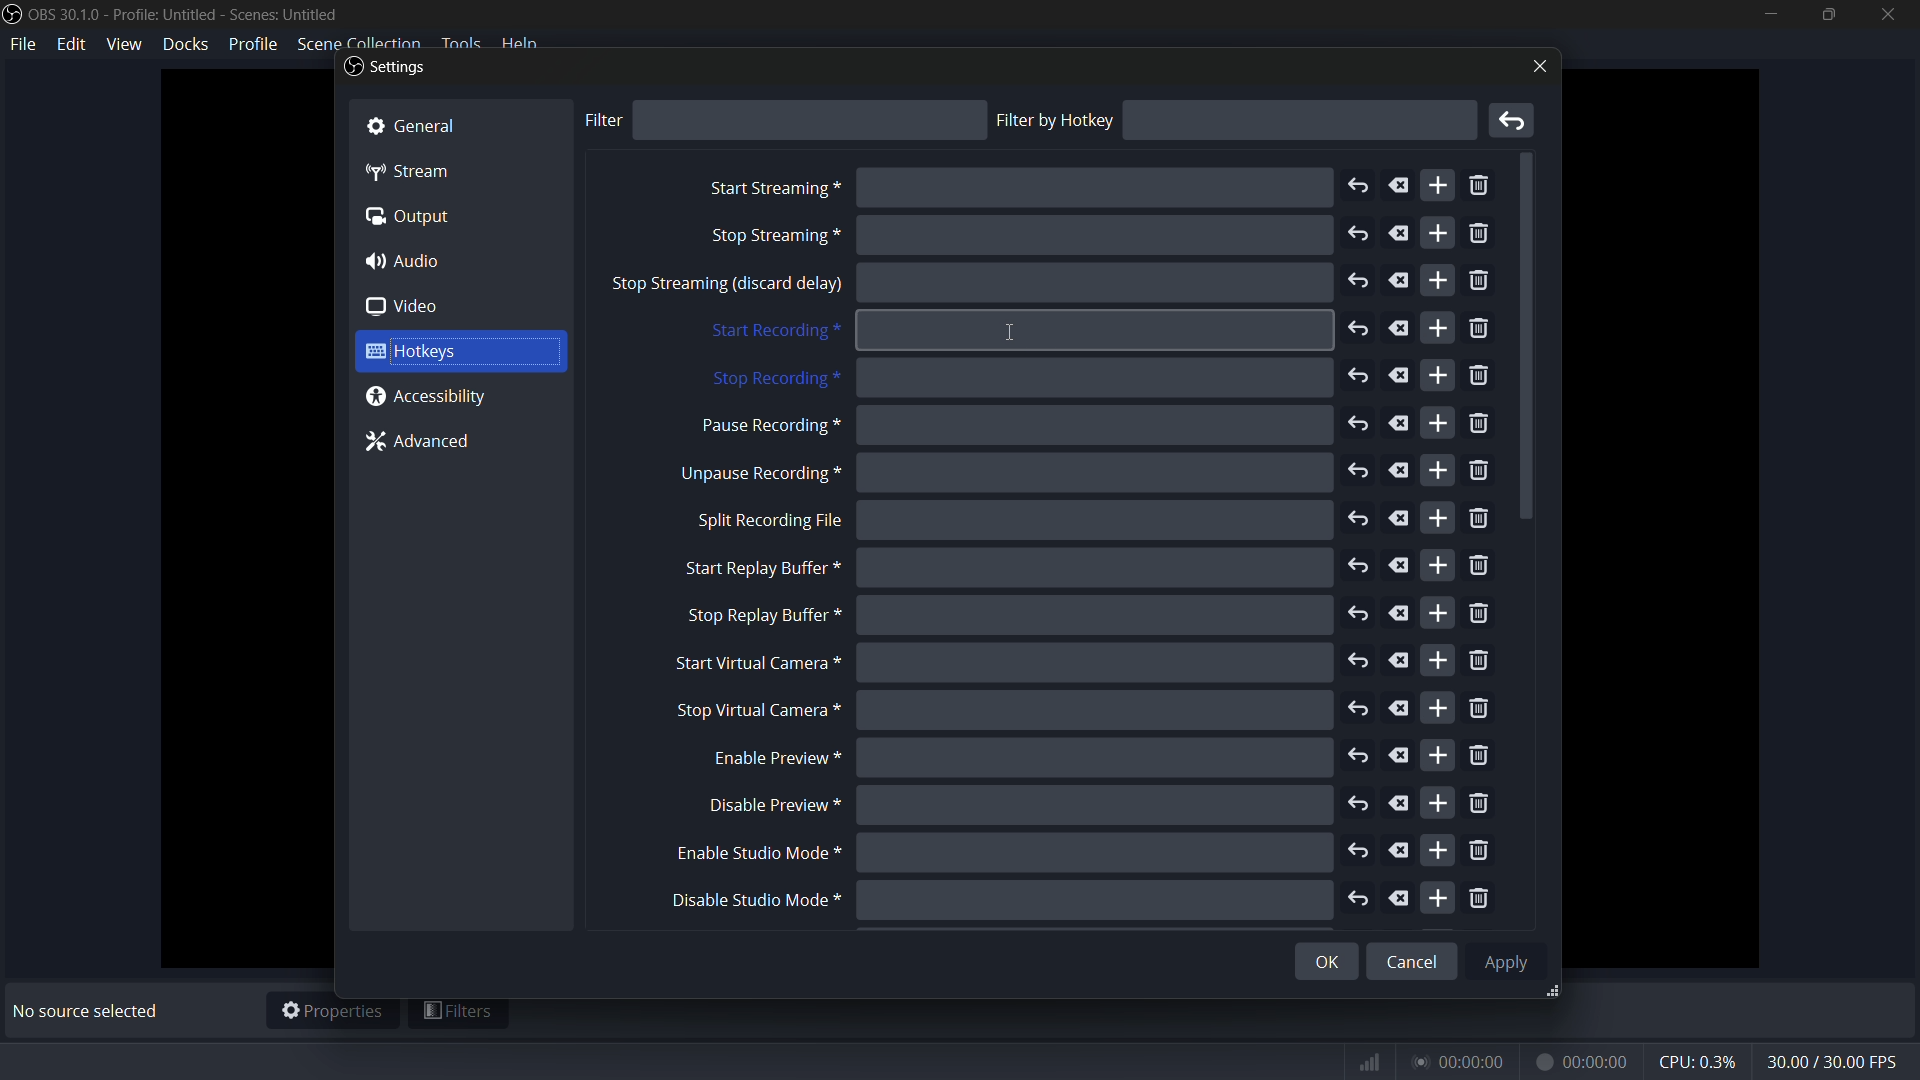  I want to click on enable studio mode, so click(753, 855).